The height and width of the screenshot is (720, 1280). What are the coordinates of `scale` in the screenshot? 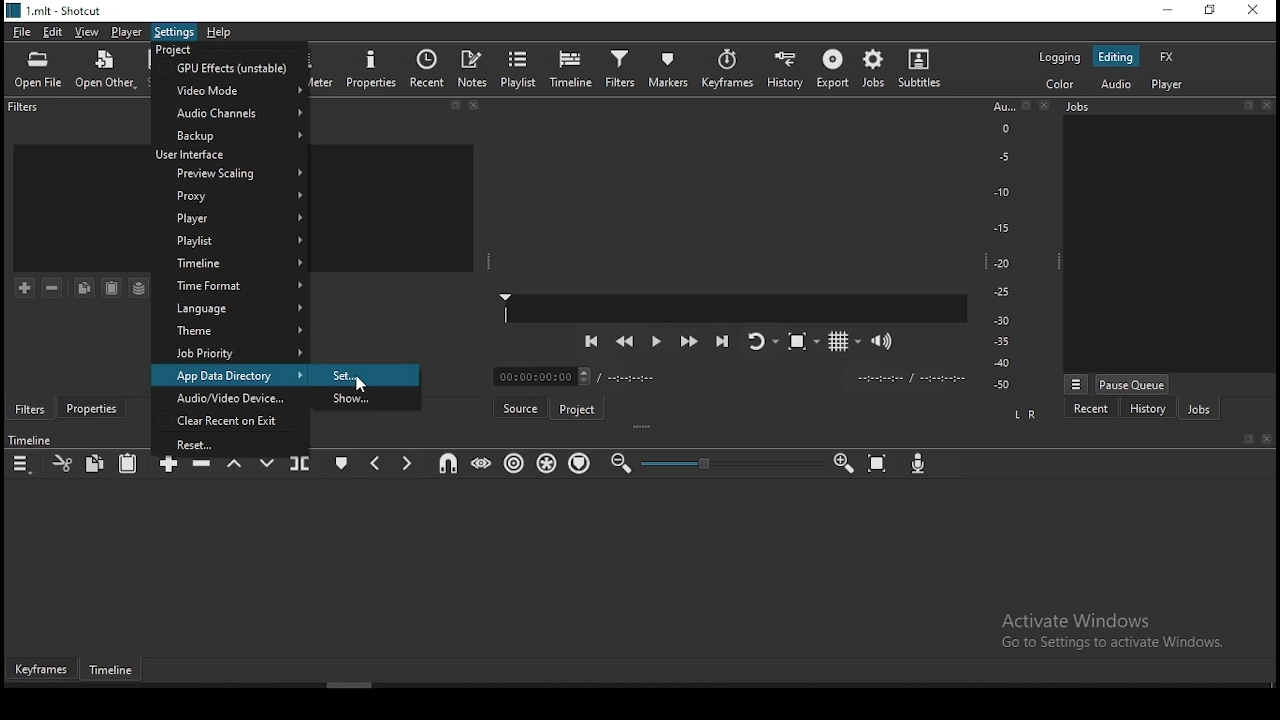 It's located at (1002, 247).